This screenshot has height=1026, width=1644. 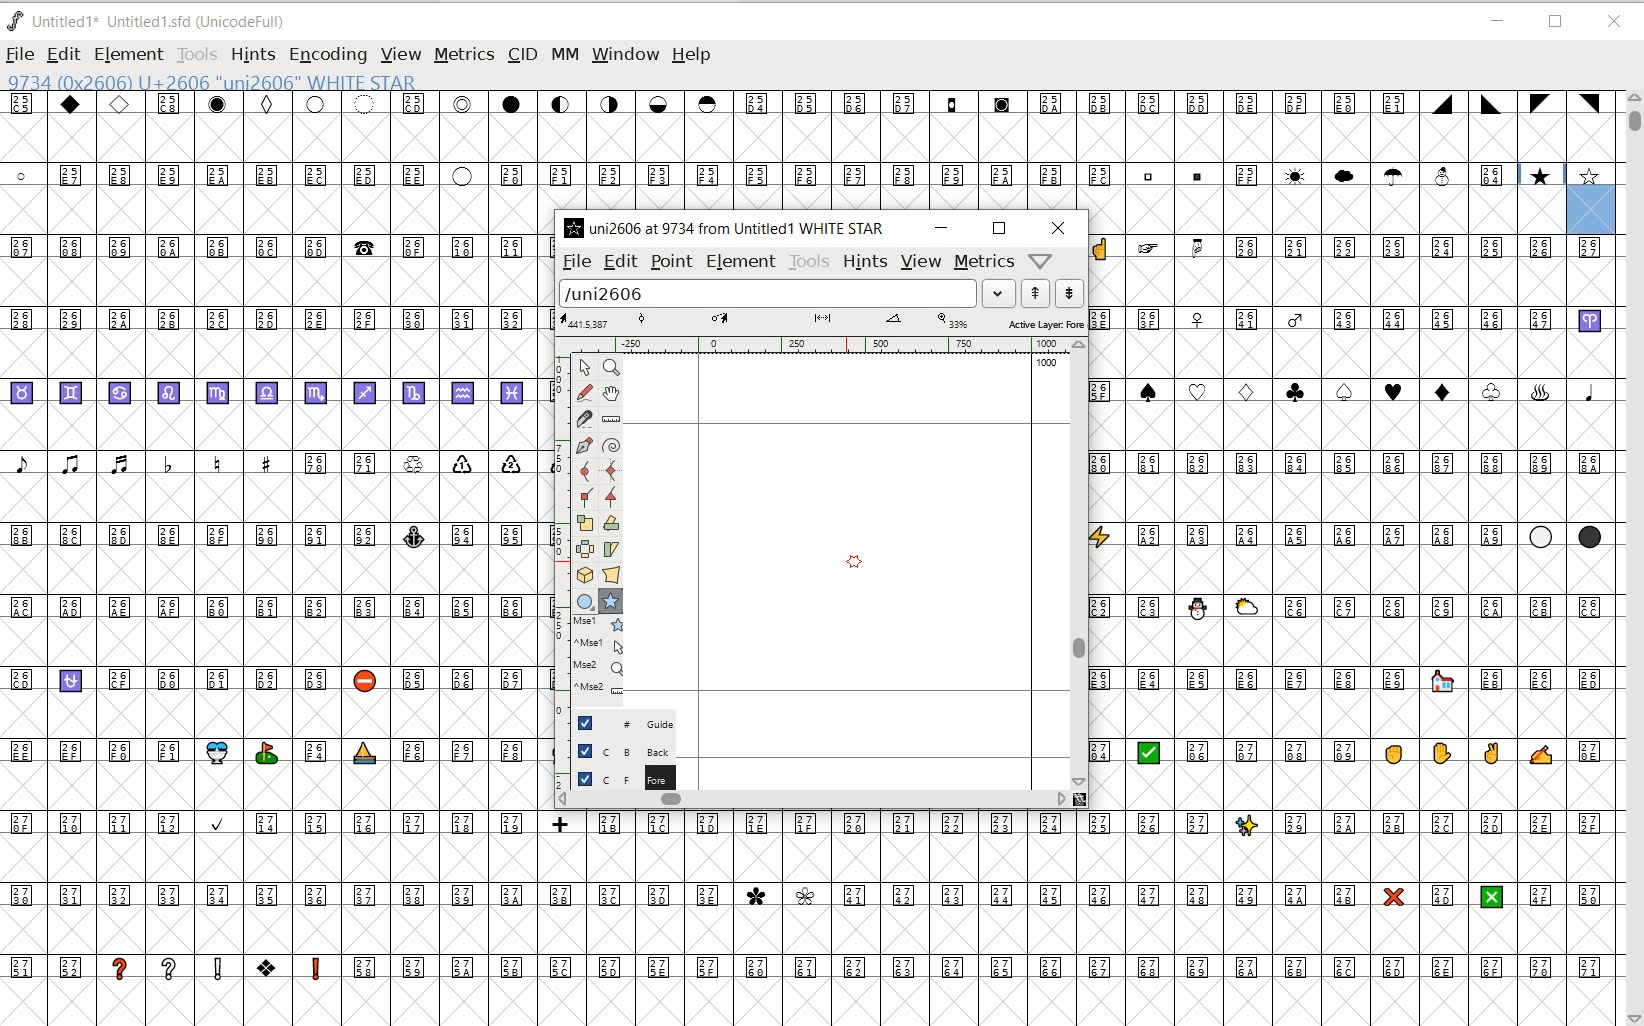 What do you see at coordinates (562, 53) in the screenshot?
I see `MM` at bounding box center [562, 53].